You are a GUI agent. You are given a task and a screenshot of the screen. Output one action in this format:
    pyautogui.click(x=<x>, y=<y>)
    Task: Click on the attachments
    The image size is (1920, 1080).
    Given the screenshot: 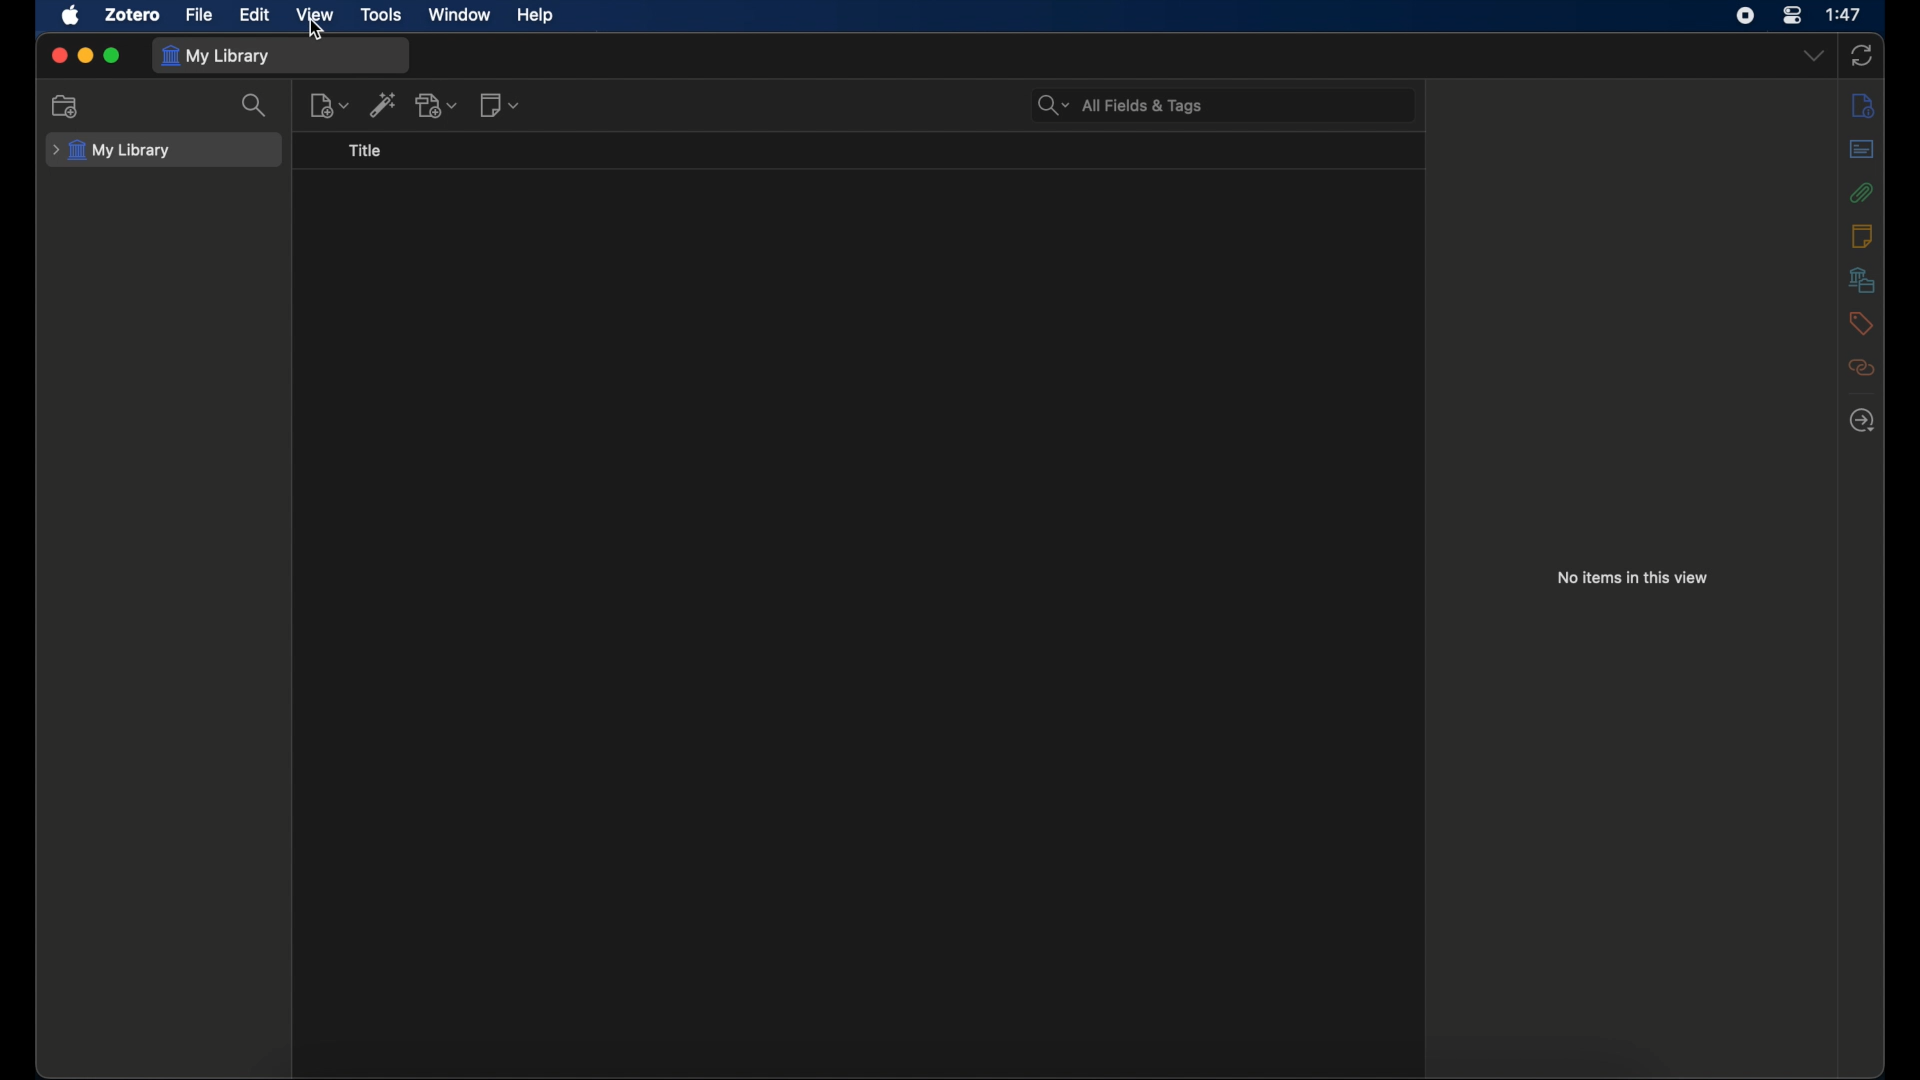 What is the action you would take?
    pyautogui.click(x=1862, y=192)
    